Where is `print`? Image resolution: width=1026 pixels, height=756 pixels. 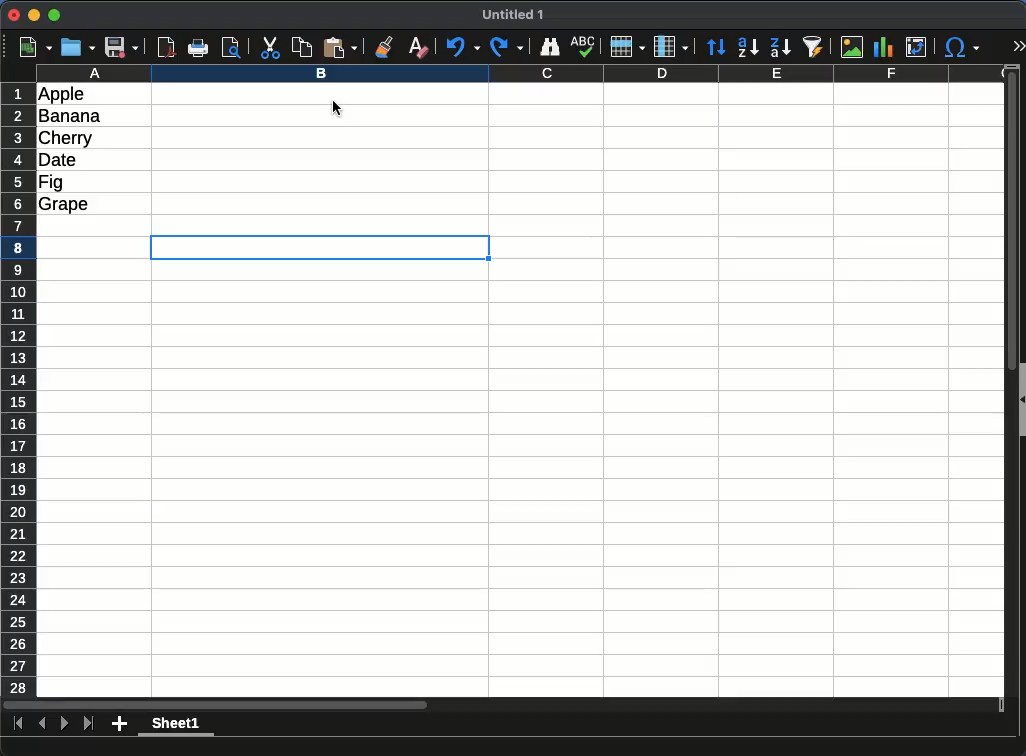 print is located at coordinates (198, 48).